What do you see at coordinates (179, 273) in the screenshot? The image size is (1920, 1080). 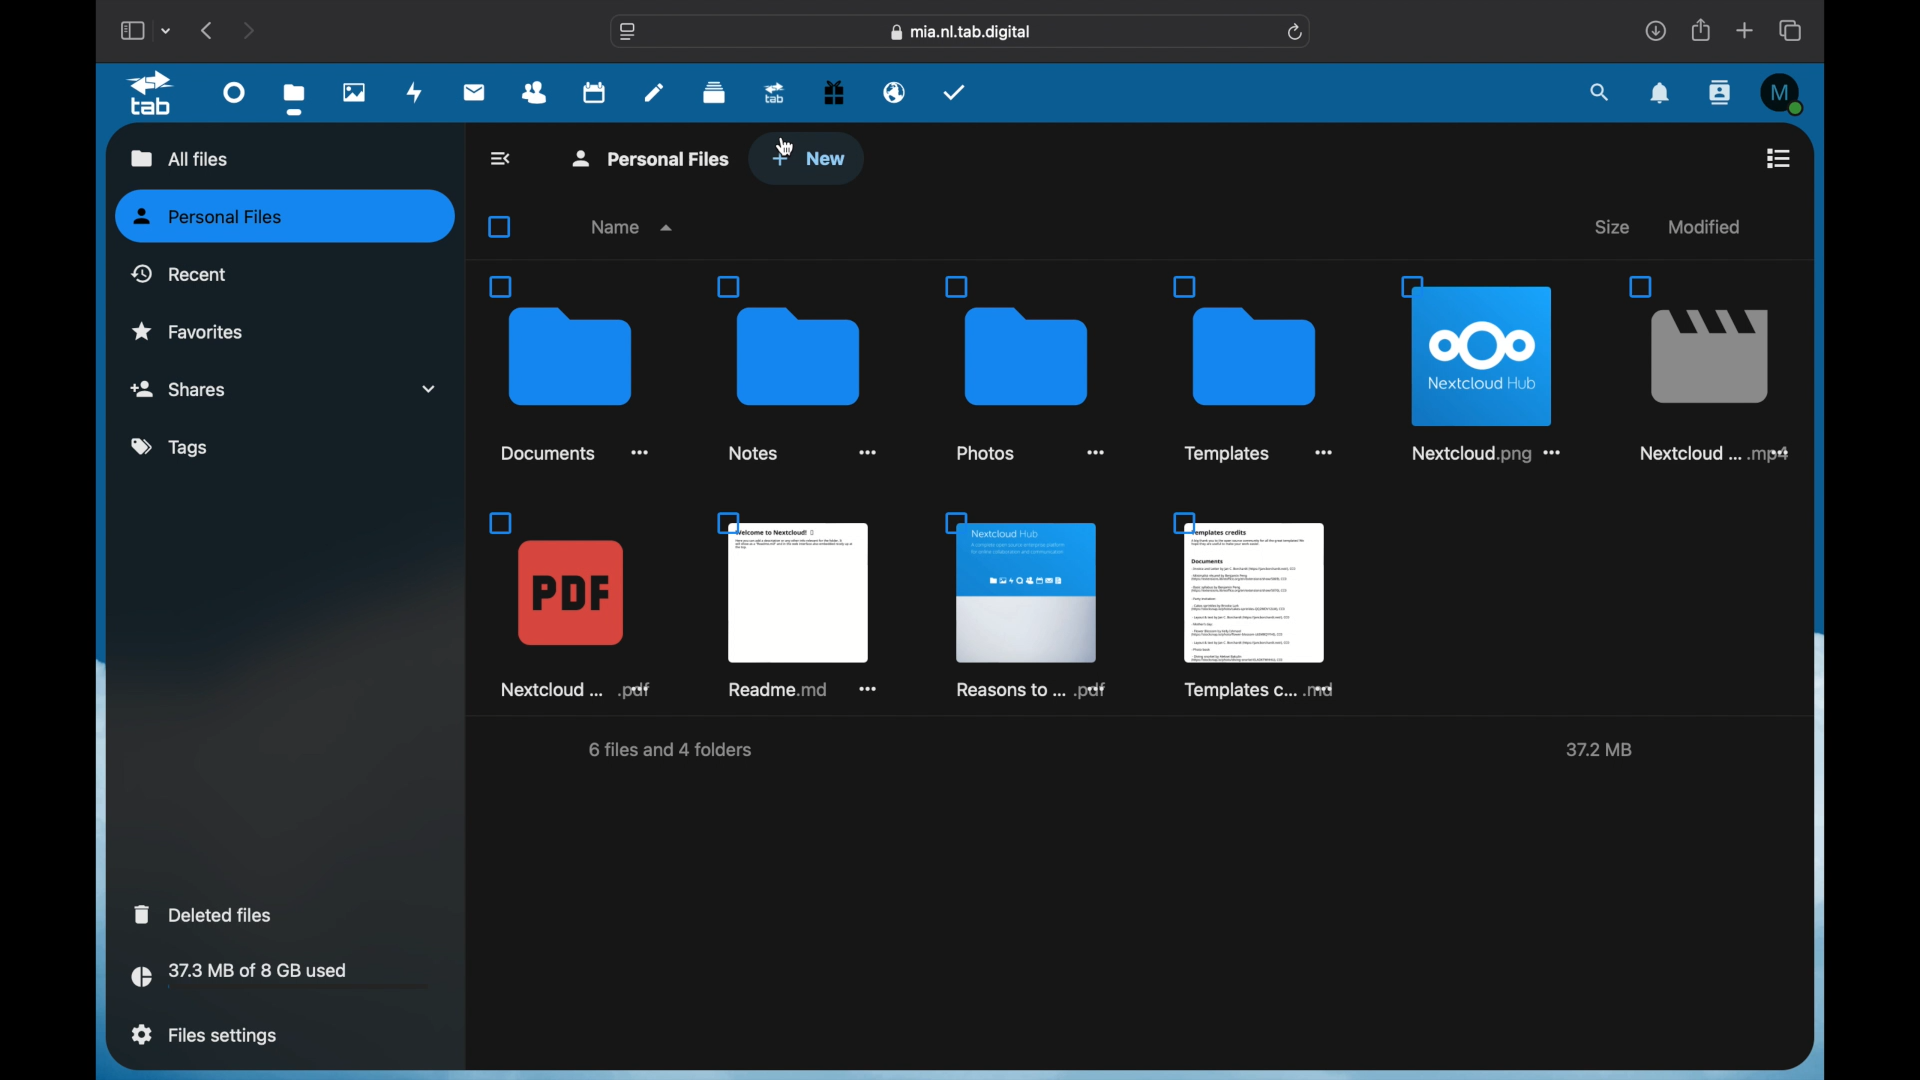 I see `recent` at bounding box center [179, 273].